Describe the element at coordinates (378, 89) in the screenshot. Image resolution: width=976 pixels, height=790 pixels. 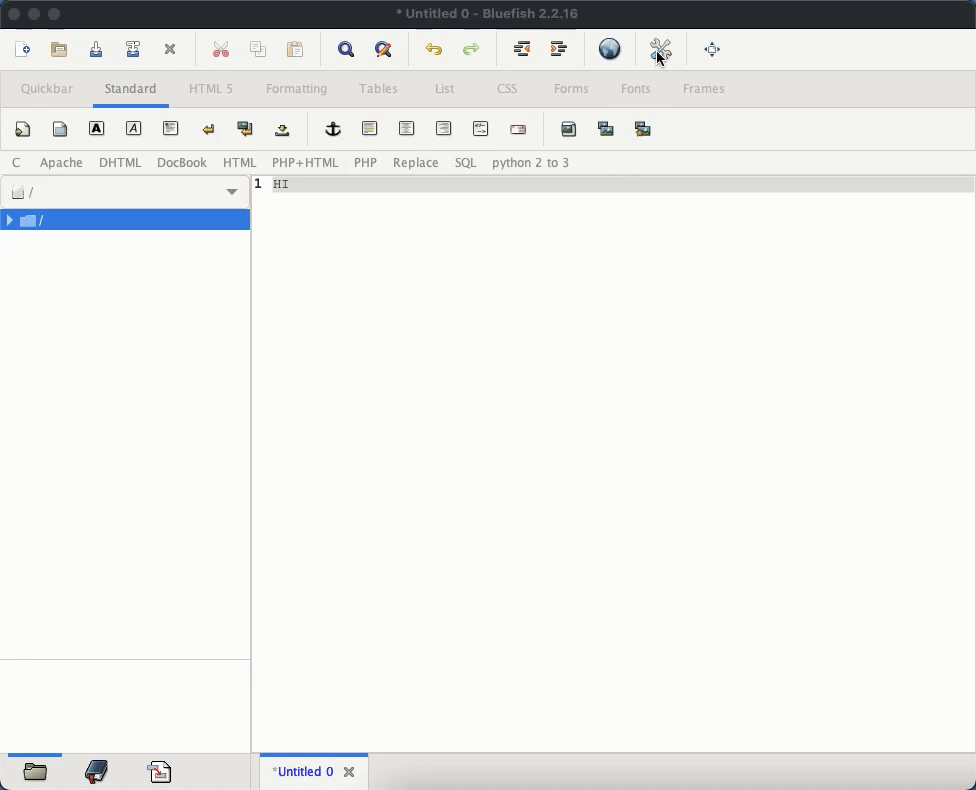
I see `tables` at that location.